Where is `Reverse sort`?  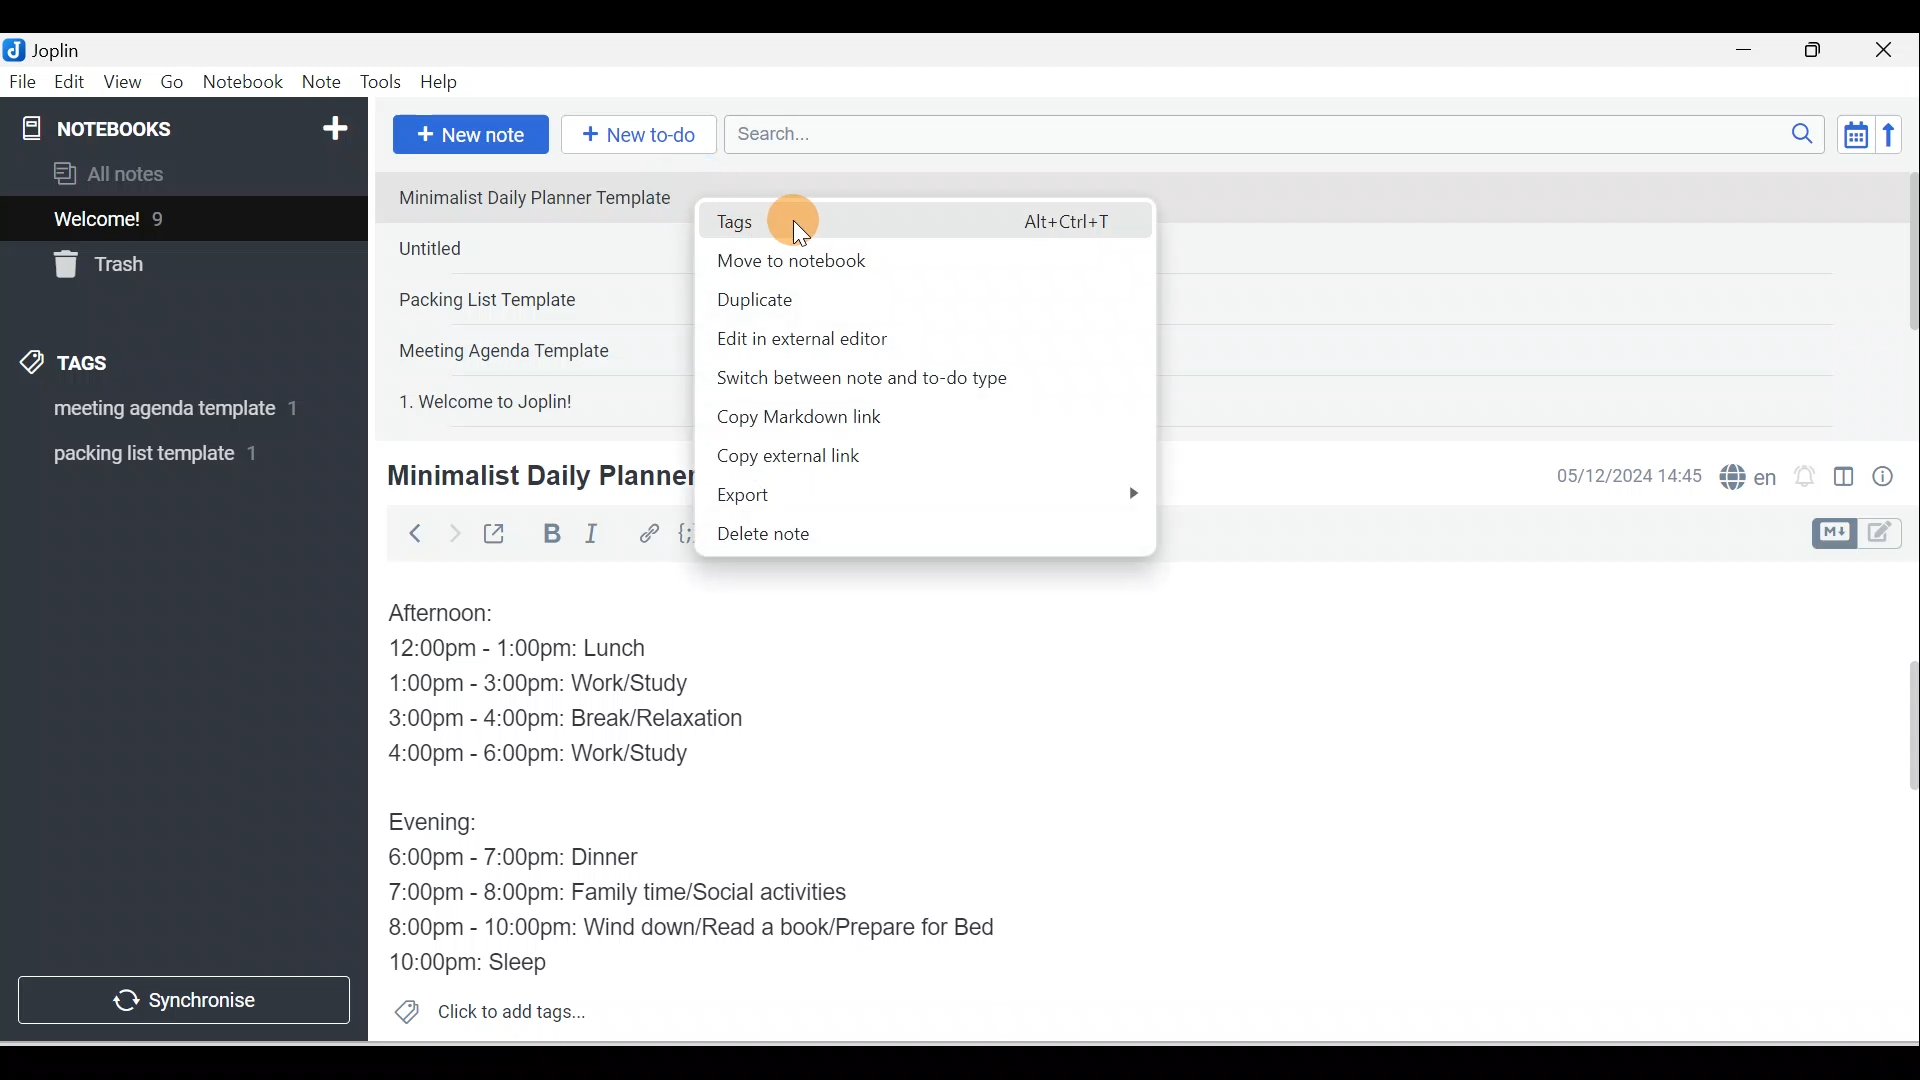 Reverse sort is located at coordinates (1895, 134).